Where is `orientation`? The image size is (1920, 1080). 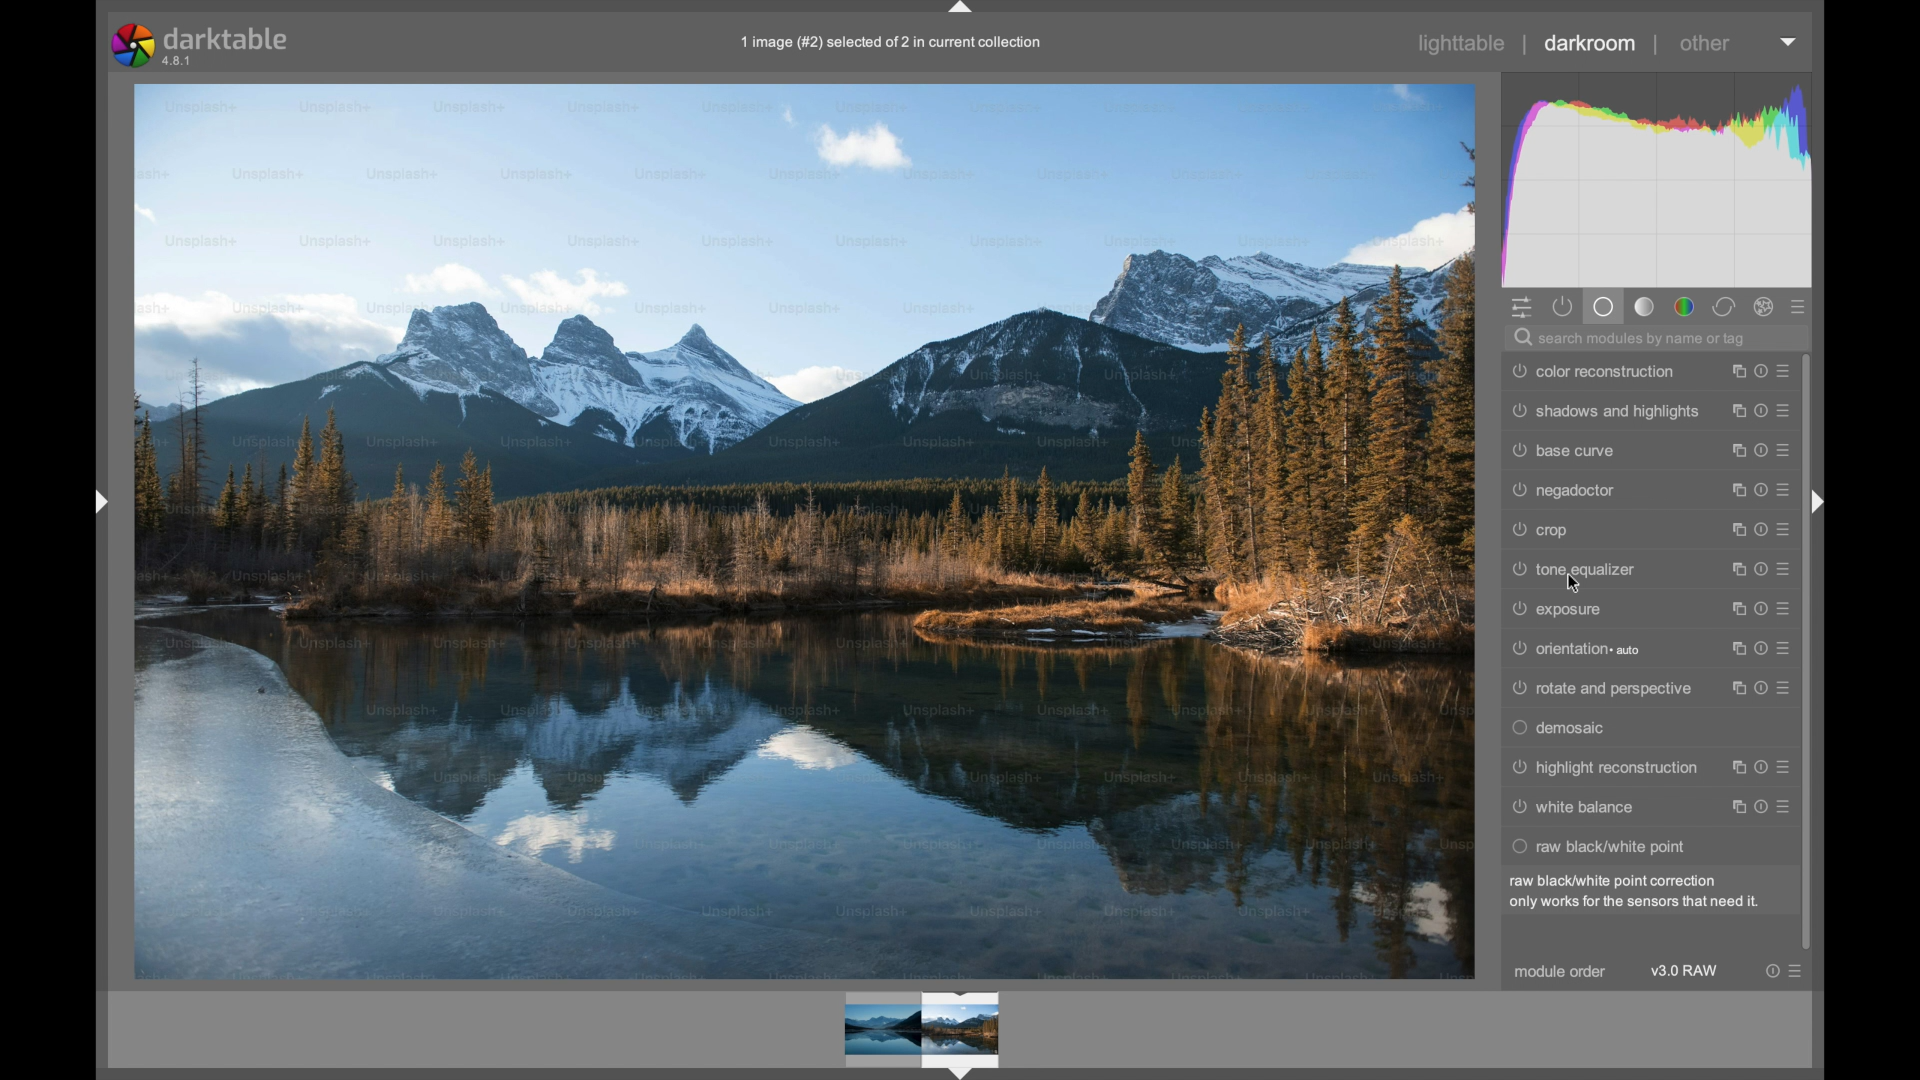
orientation is located at coordinates (1580, 649).